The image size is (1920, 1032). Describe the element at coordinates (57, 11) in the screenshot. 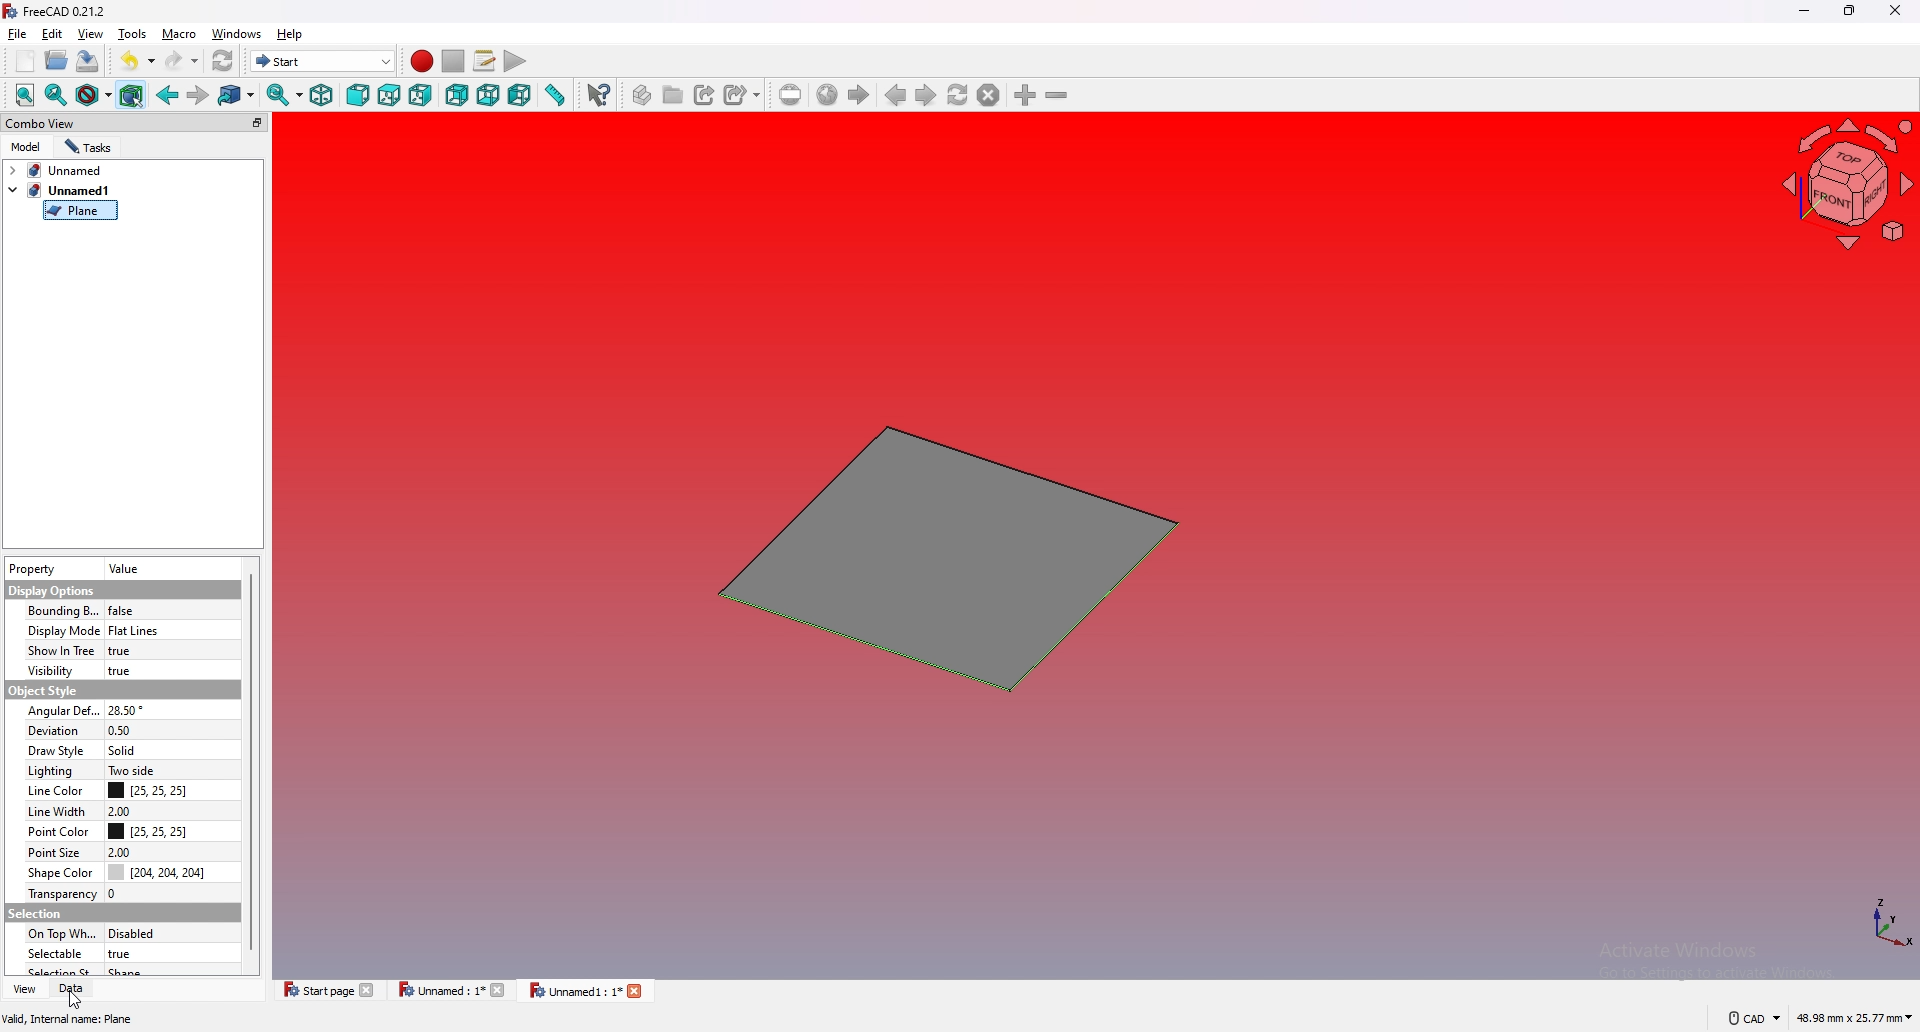

I see `FreeCAD 0.21.2` at that location.